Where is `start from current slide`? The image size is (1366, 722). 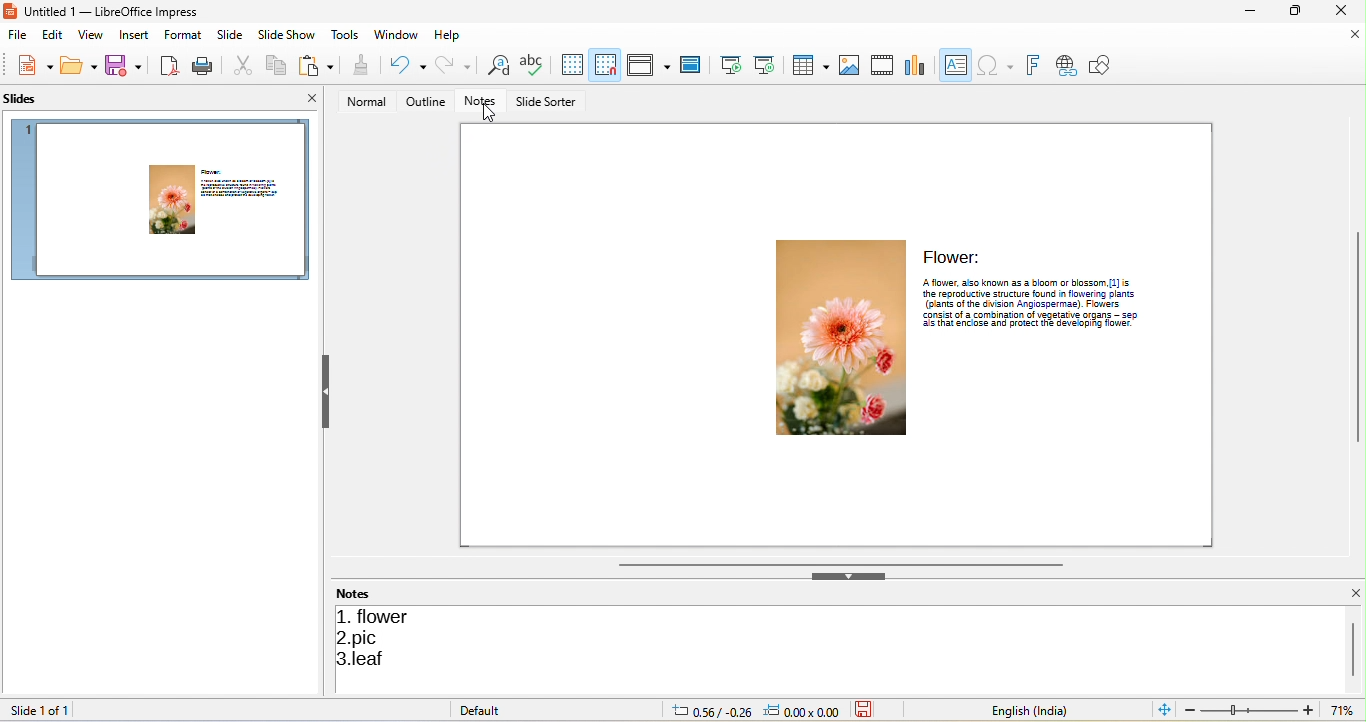
start from current slide is located at coordinates (765, 65).